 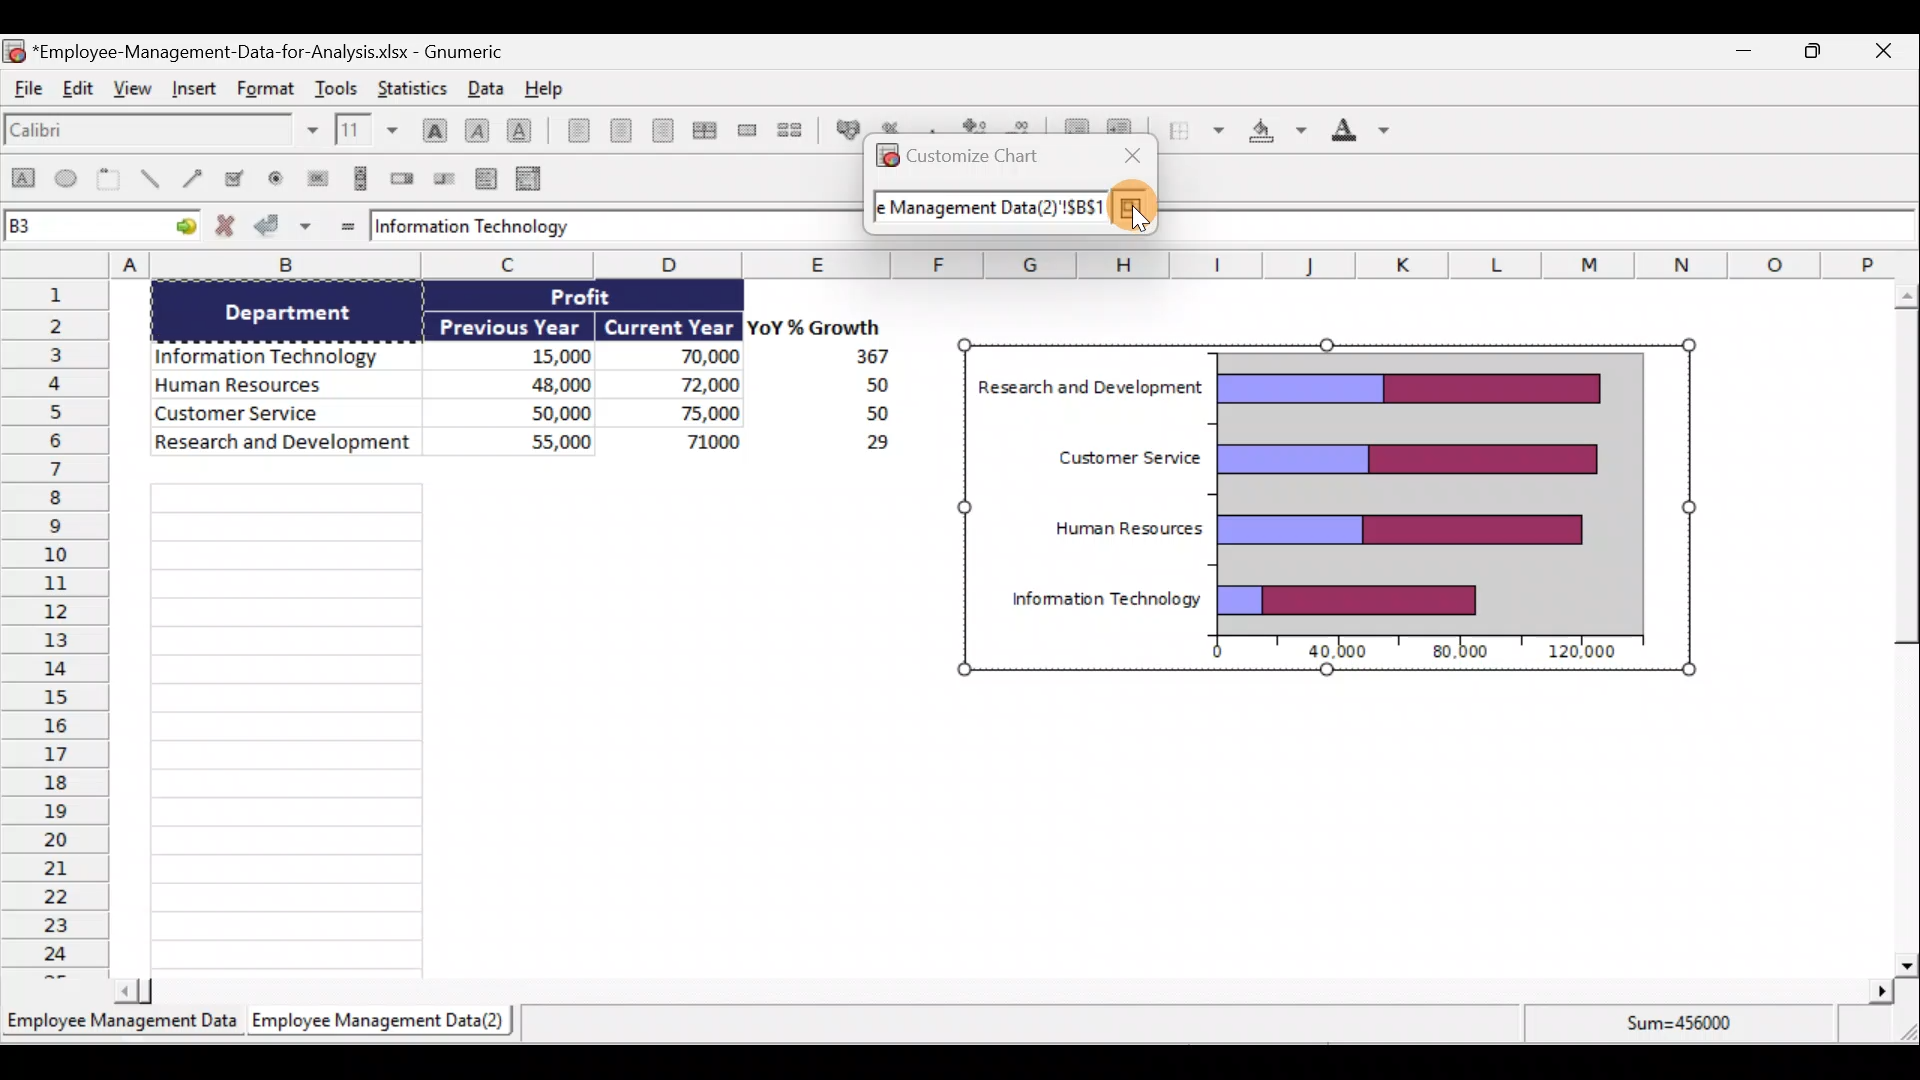 What do you see at coordinates (443, 180) in the screenshot?
I see `Create a slider` at bounding box center [443, 180].